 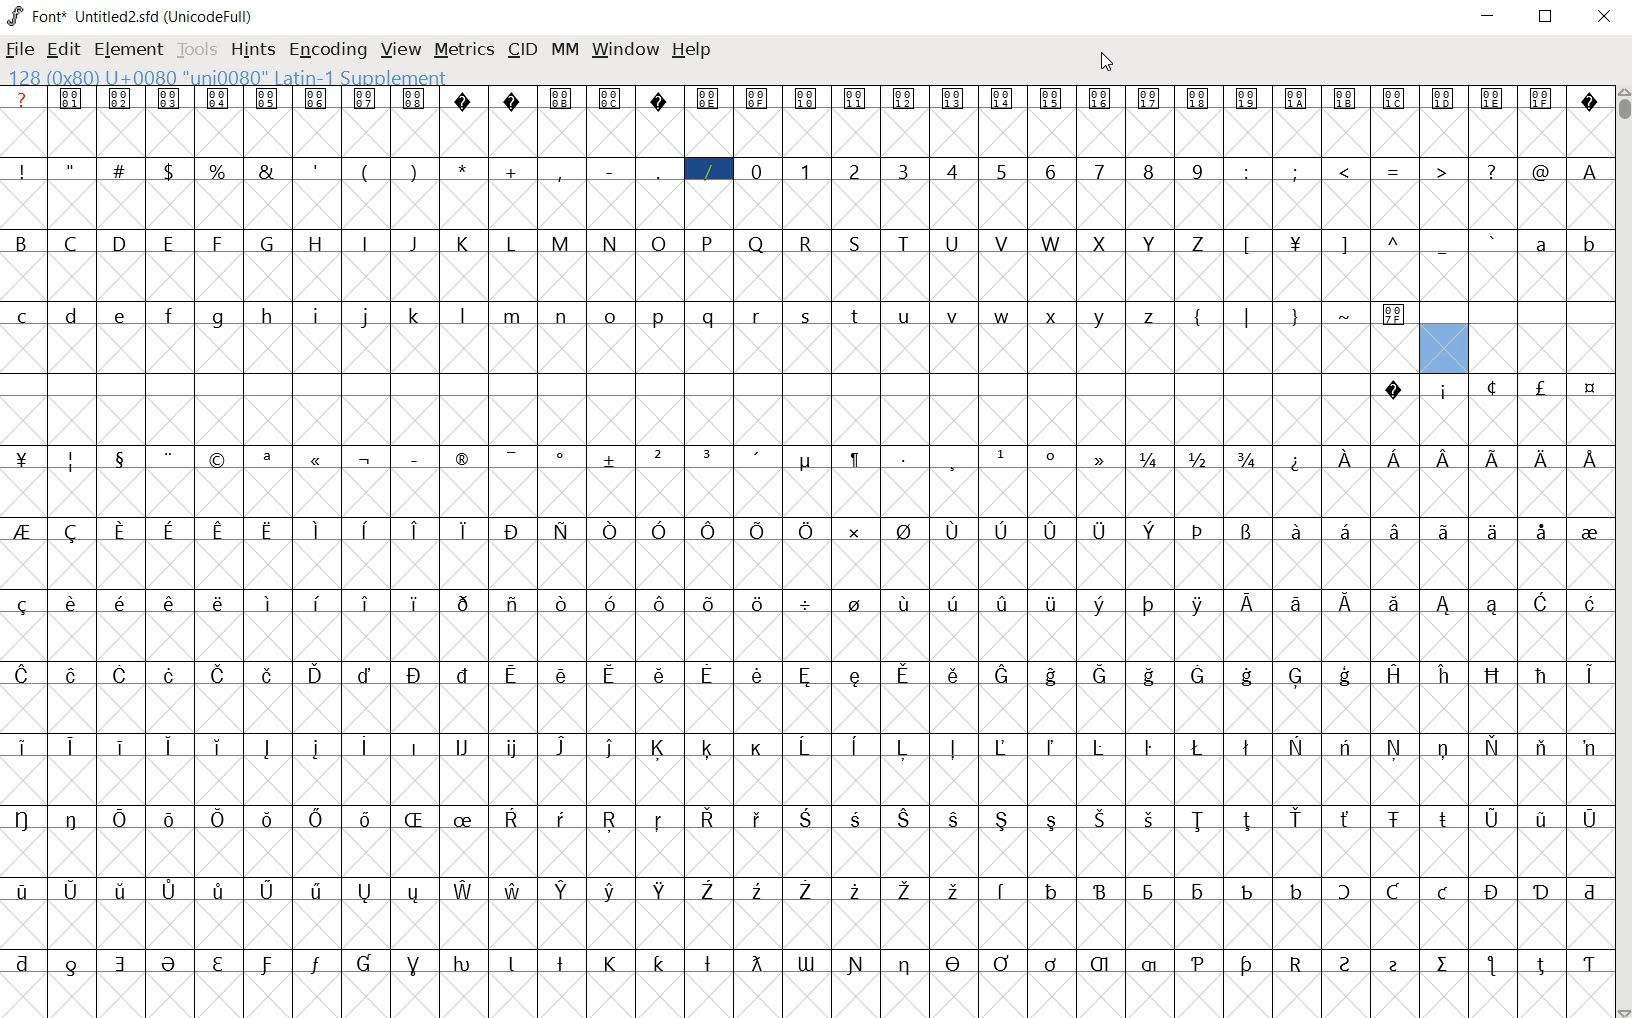 What do you see at coordinates (1198, 821) in the screenshot?
I see `glyph` at bounding box center [1198, 821].